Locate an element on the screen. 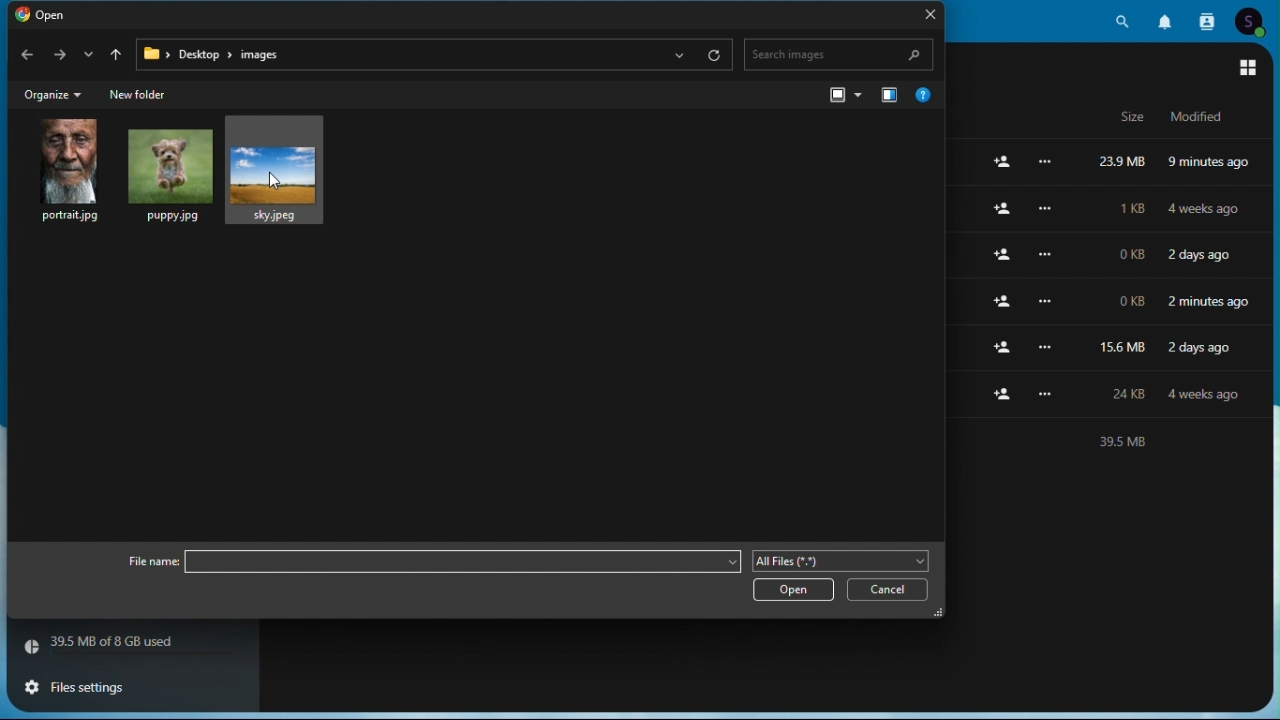 The height and width of the screenshot is (720, 1280). down is located at coordinates (86, 59).